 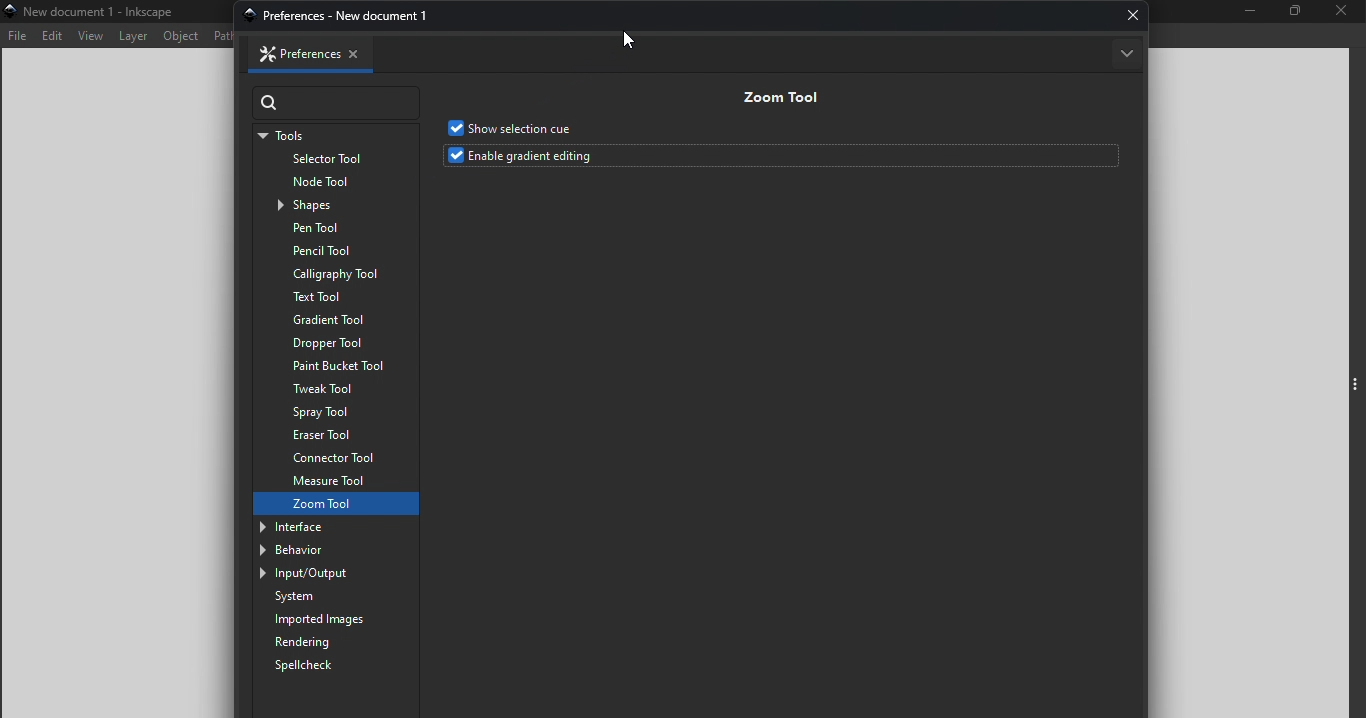 I want to click on Search bar, so click(x=336, y=100).